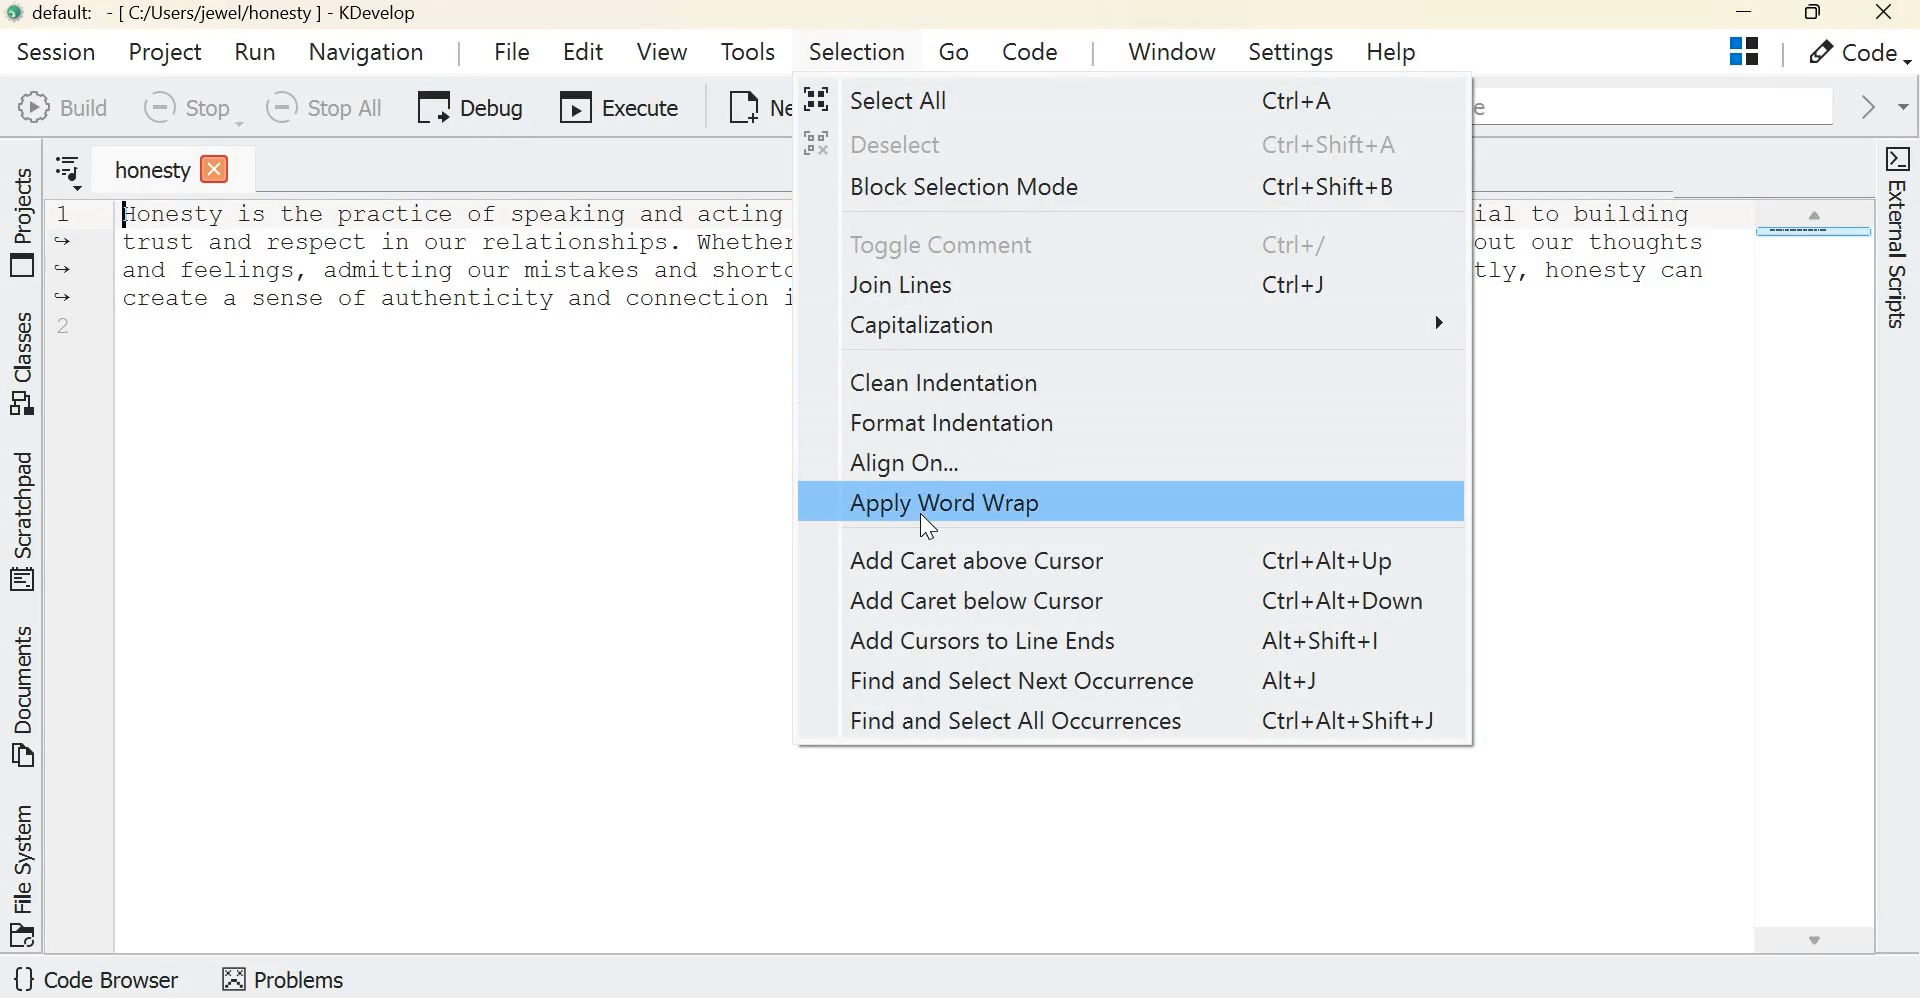 This screenshot has width=1920, height=998. Describe the element at coordinates (619, 111) in the screenshot. I see `Execute current launch` at that location.